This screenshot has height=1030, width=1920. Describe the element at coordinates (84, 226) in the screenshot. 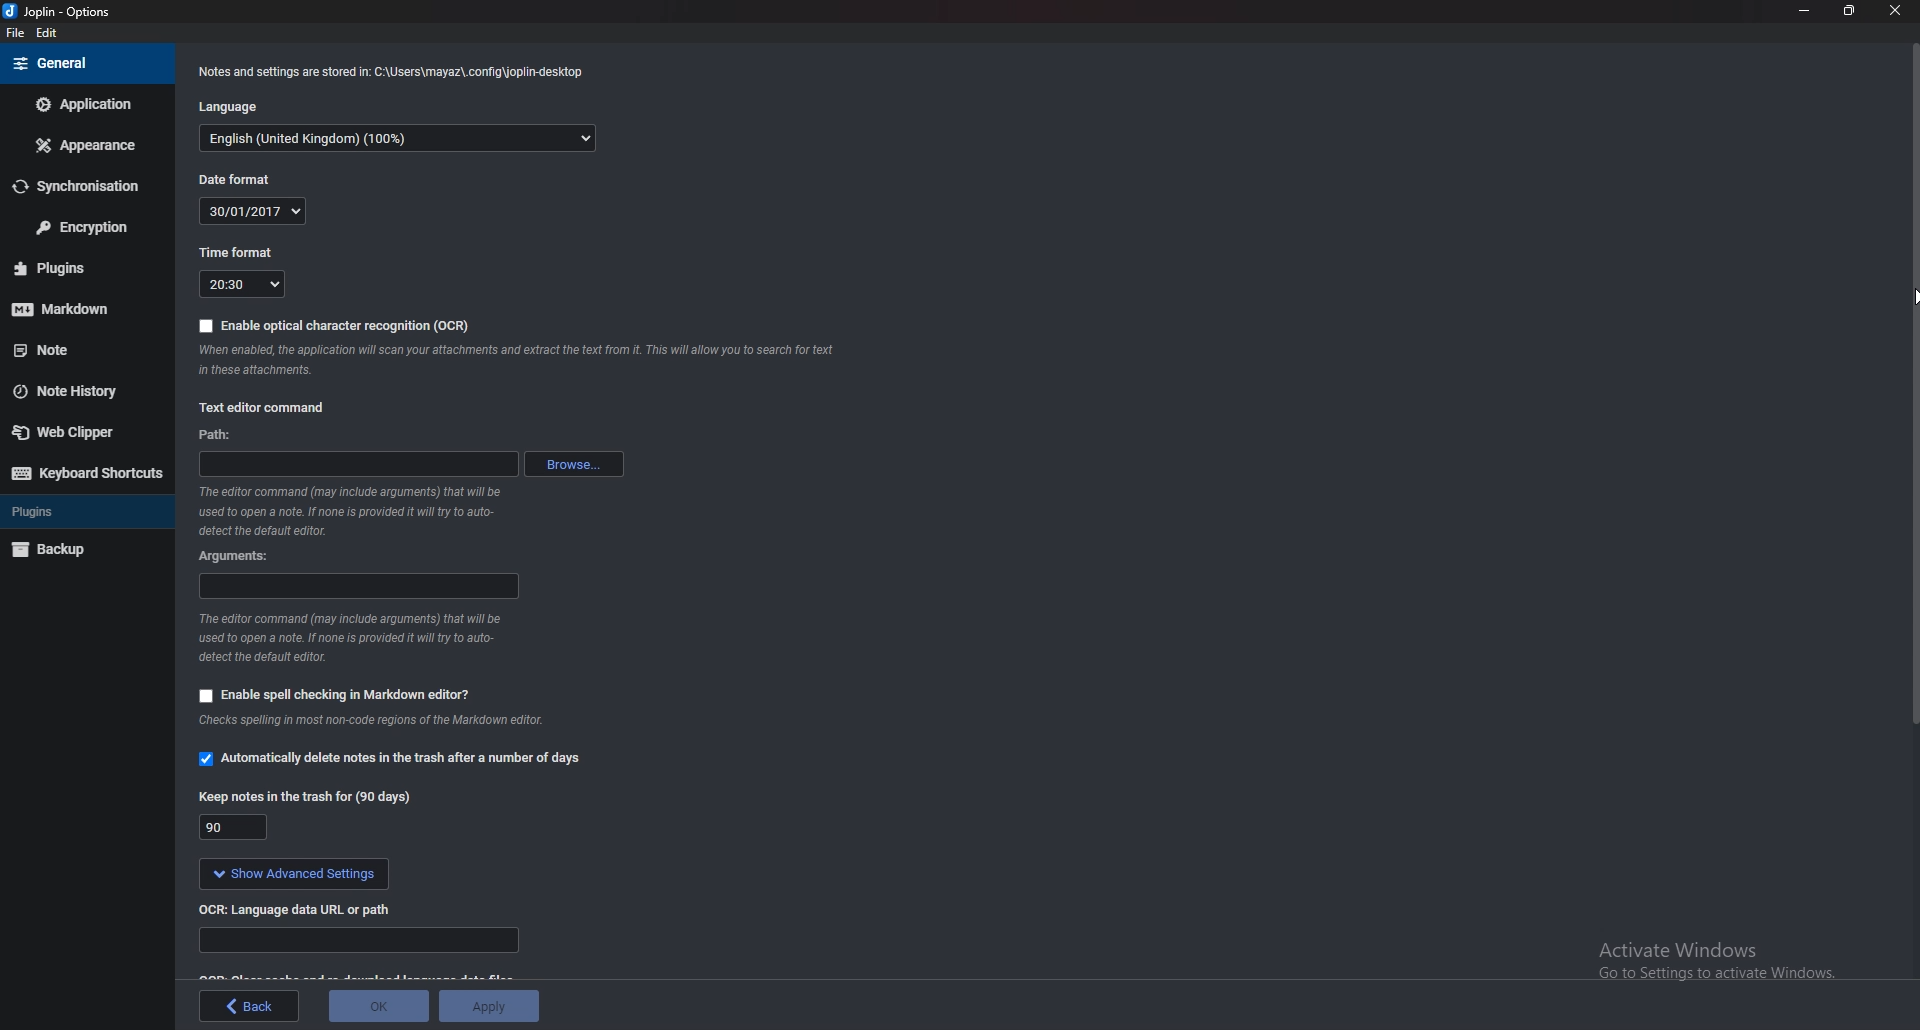

I see `Encryption` at that location.